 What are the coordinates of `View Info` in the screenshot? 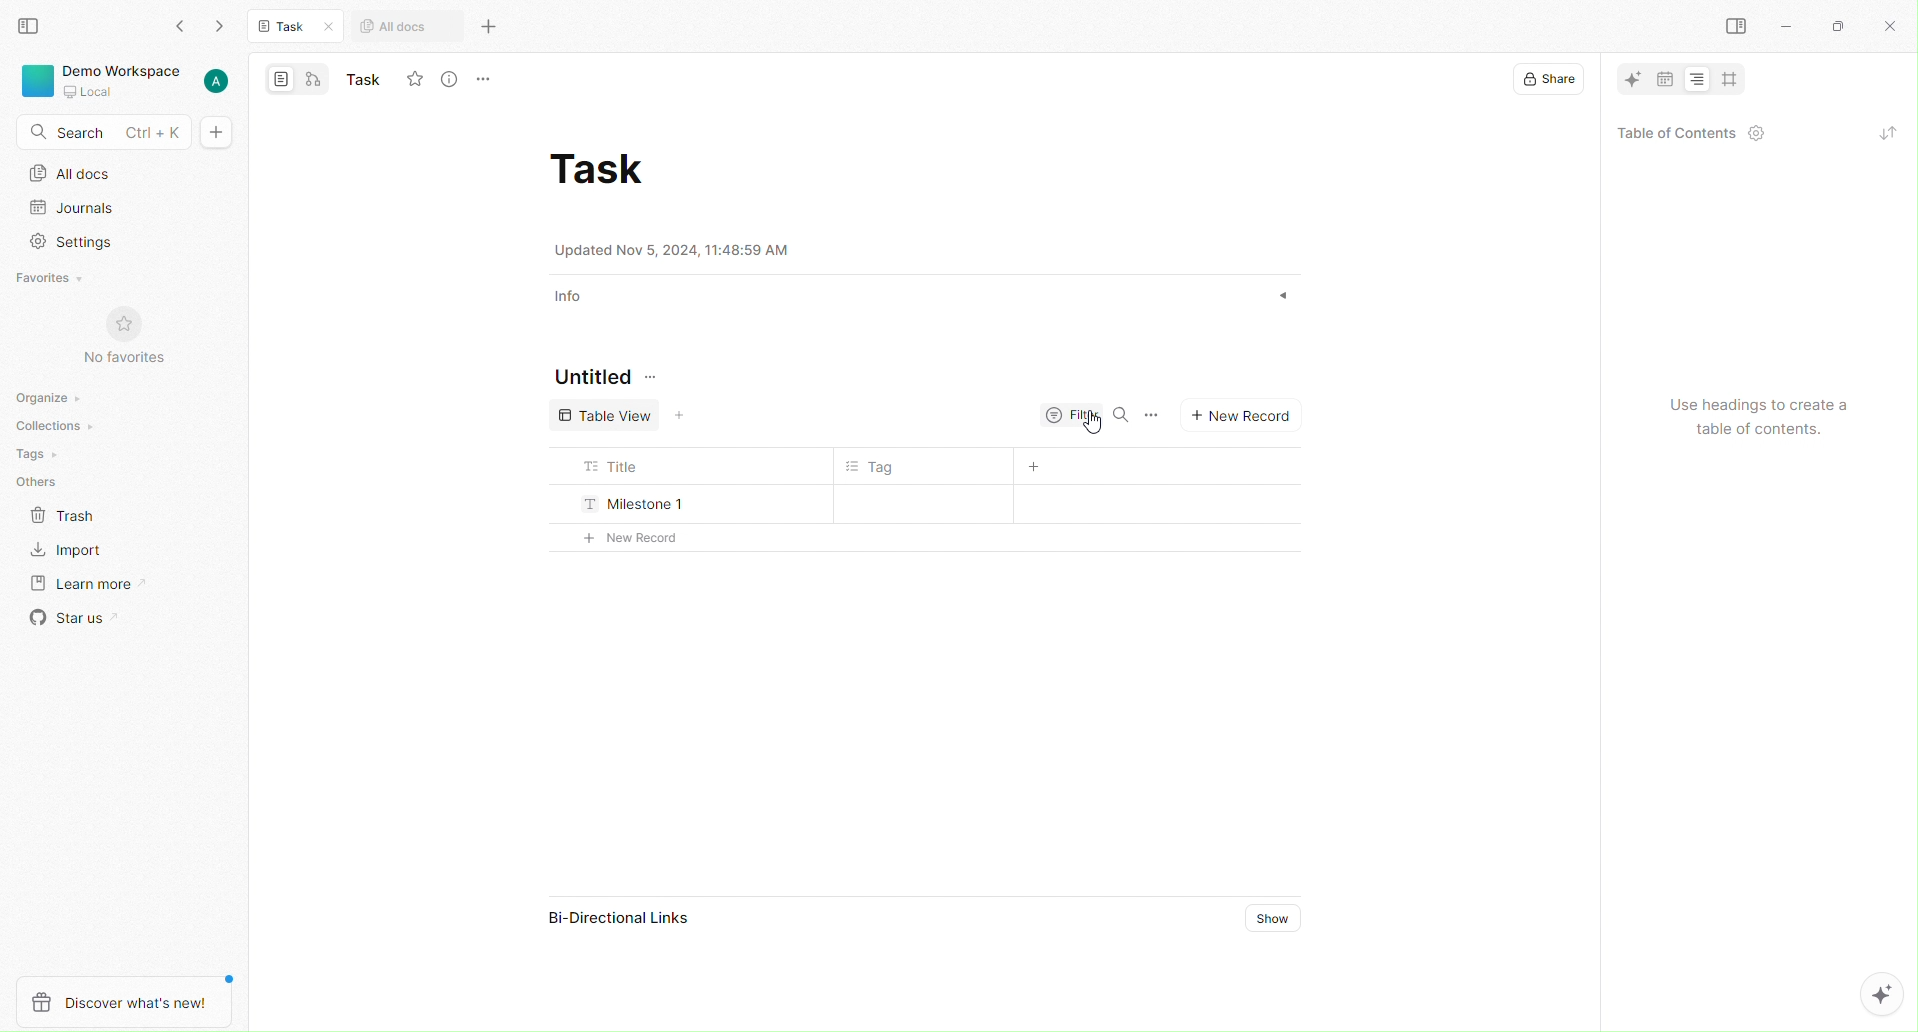 It's located at (455, 80).